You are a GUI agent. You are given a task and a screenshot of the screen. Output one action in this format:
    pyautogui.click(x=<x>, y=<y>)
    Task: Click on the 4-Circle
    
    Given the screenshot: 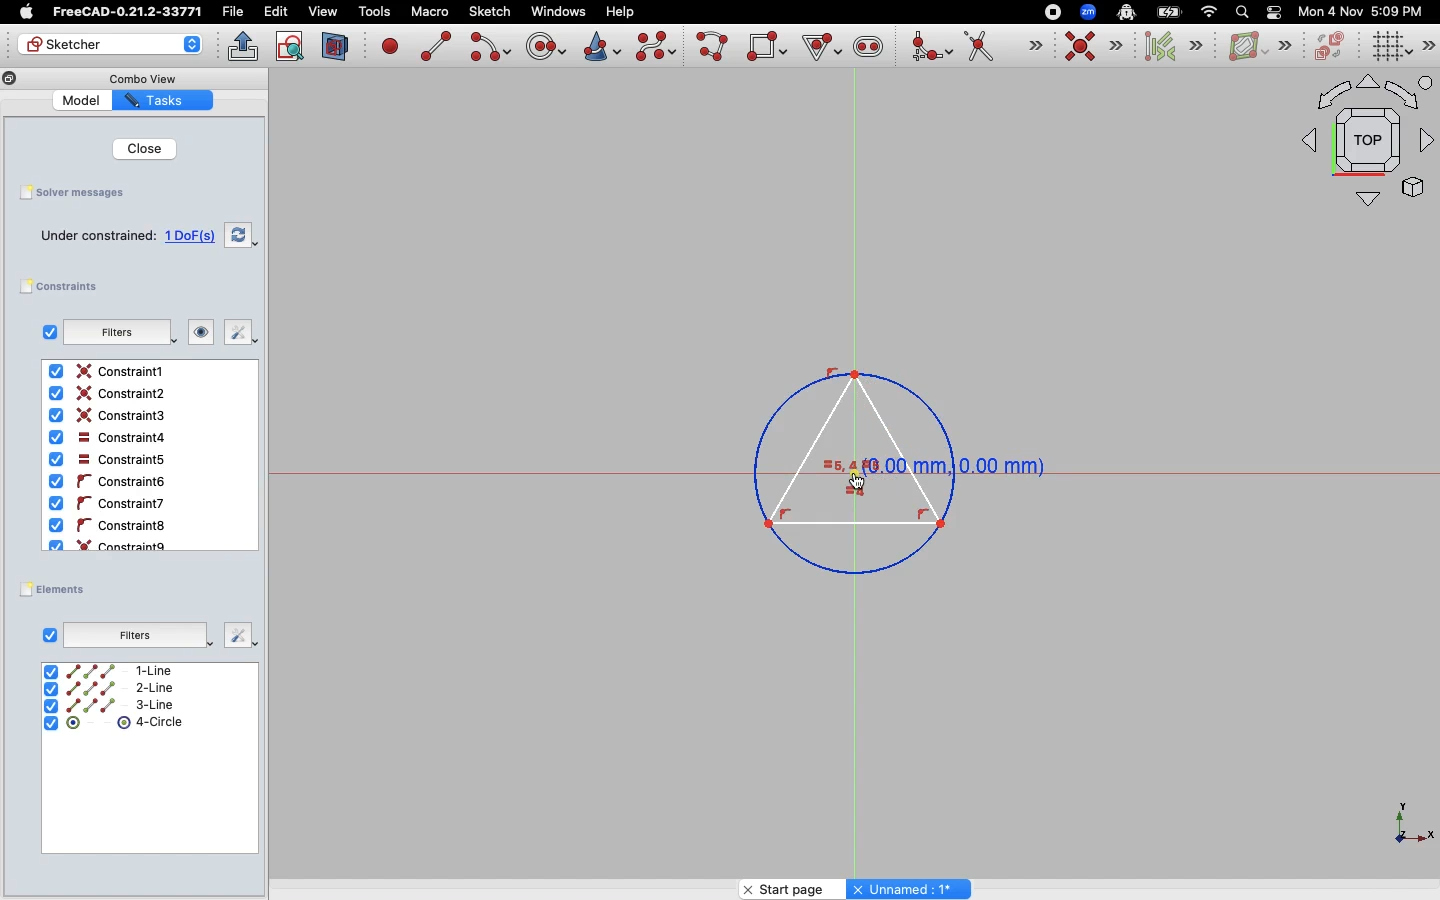 What is the action you would take?
    pyautogui.click(x=113, y=726)
    